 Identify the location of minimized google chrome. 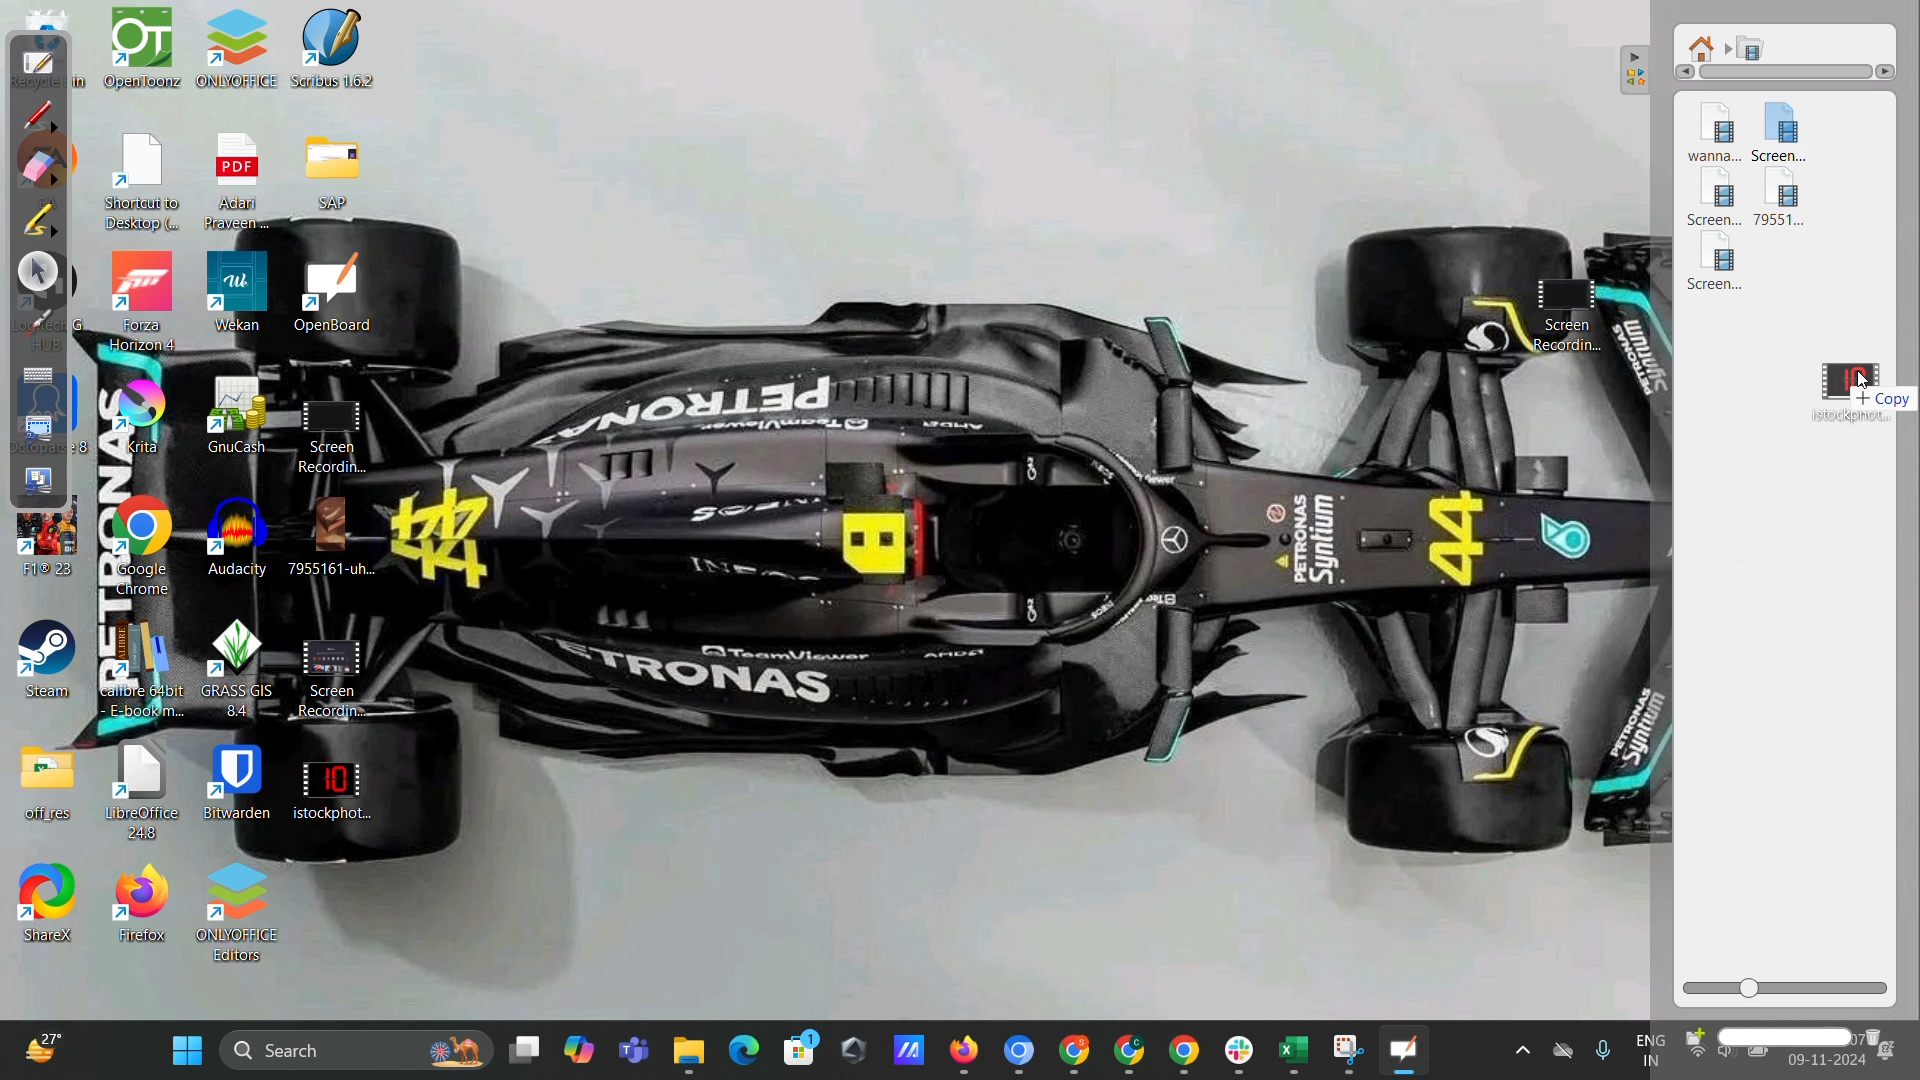
(1187, 1051).